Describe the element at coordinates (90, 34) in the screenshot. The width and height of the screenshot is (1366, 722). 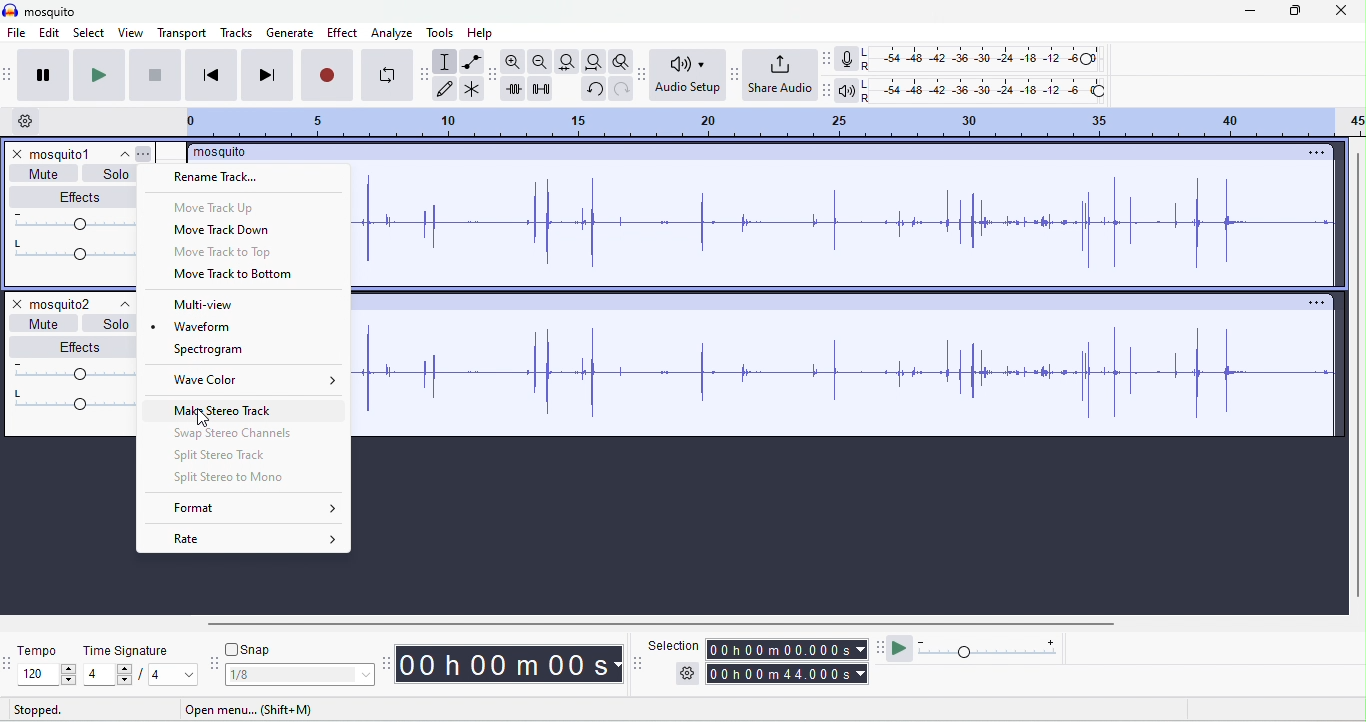
I see `select` at that location.